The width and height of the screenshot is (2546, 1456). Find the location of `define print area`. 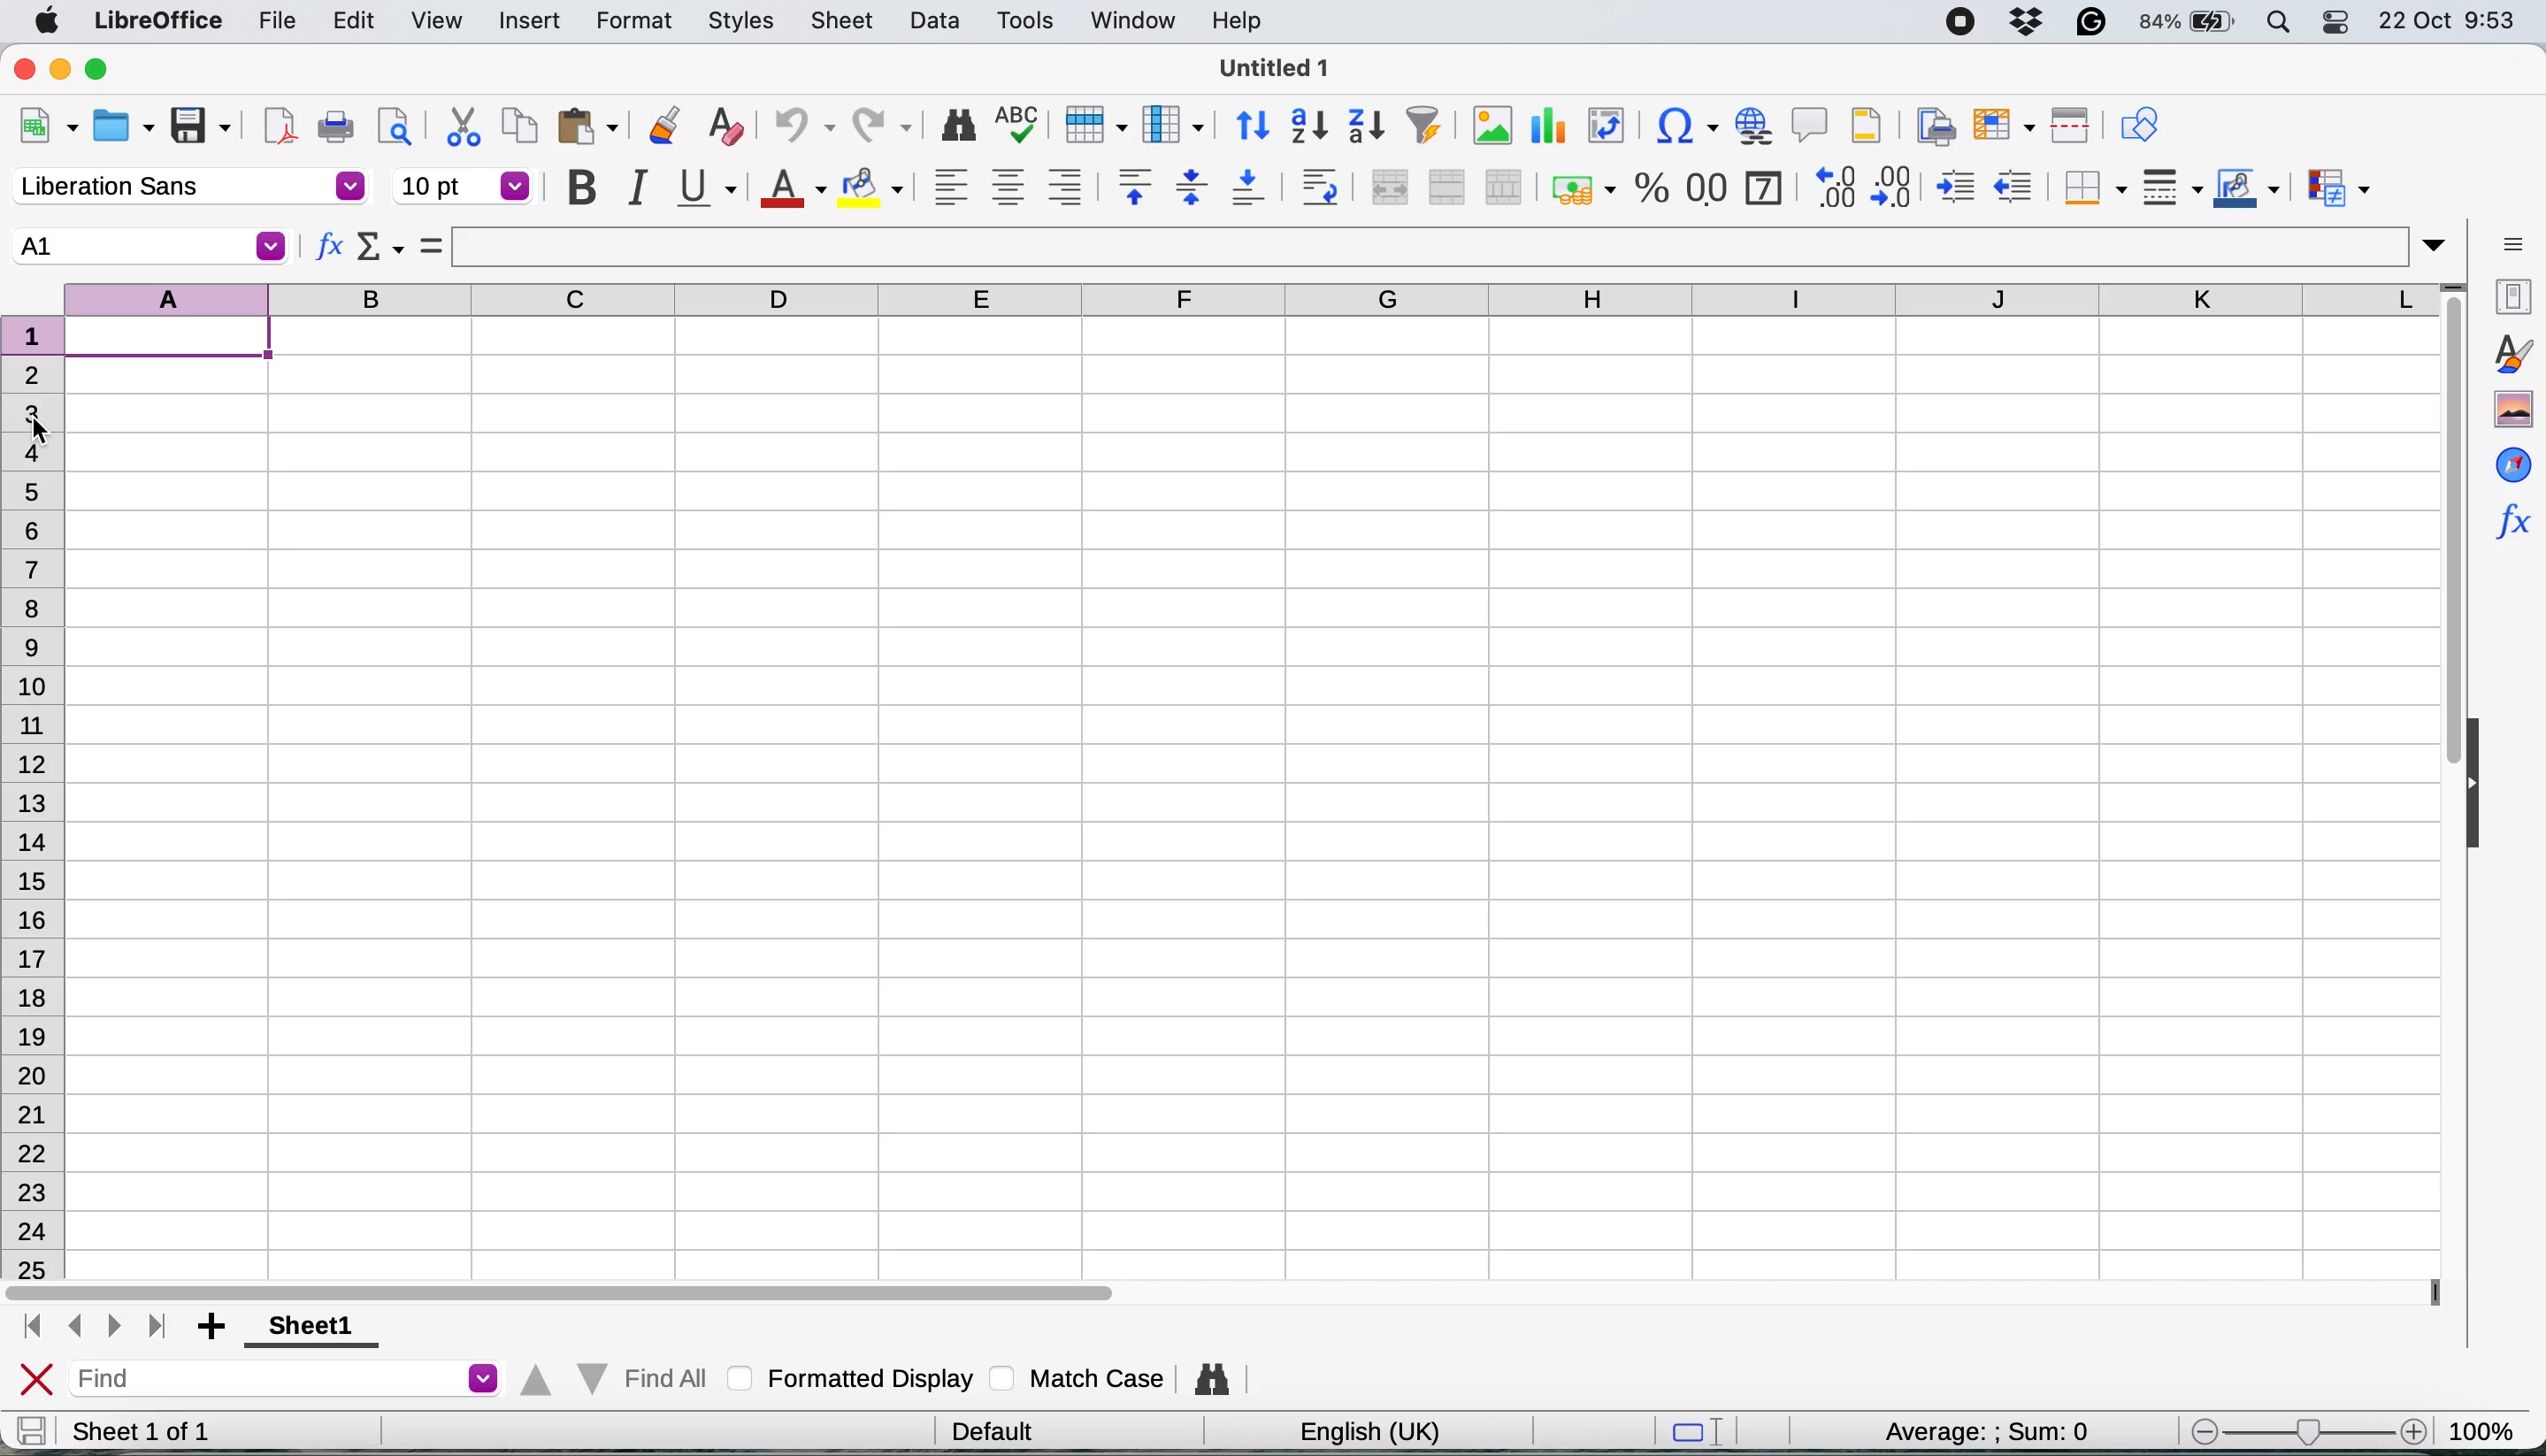

define print area is located at coordinates (1931, 124).